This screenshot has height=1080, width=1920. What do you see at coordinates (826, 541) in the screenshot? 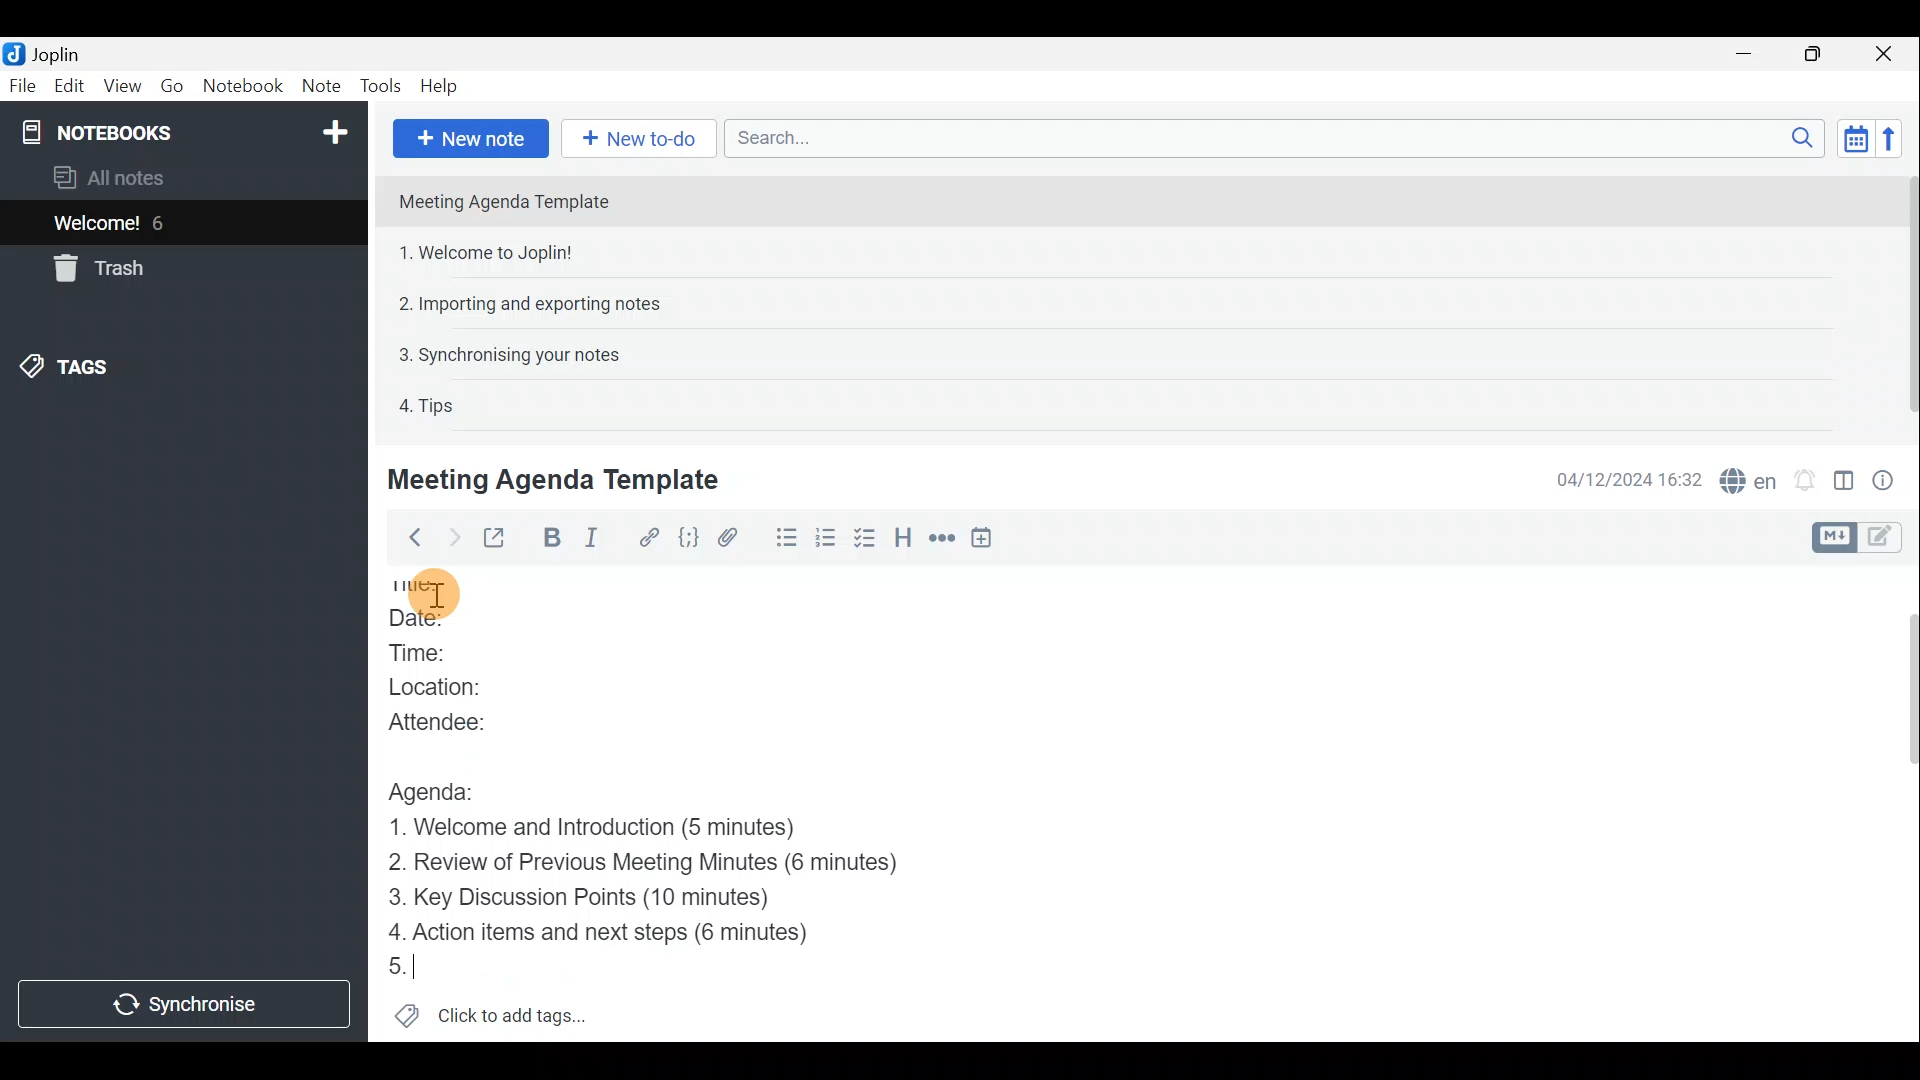
I see `Numbered list` at bounding box center [826, 541].